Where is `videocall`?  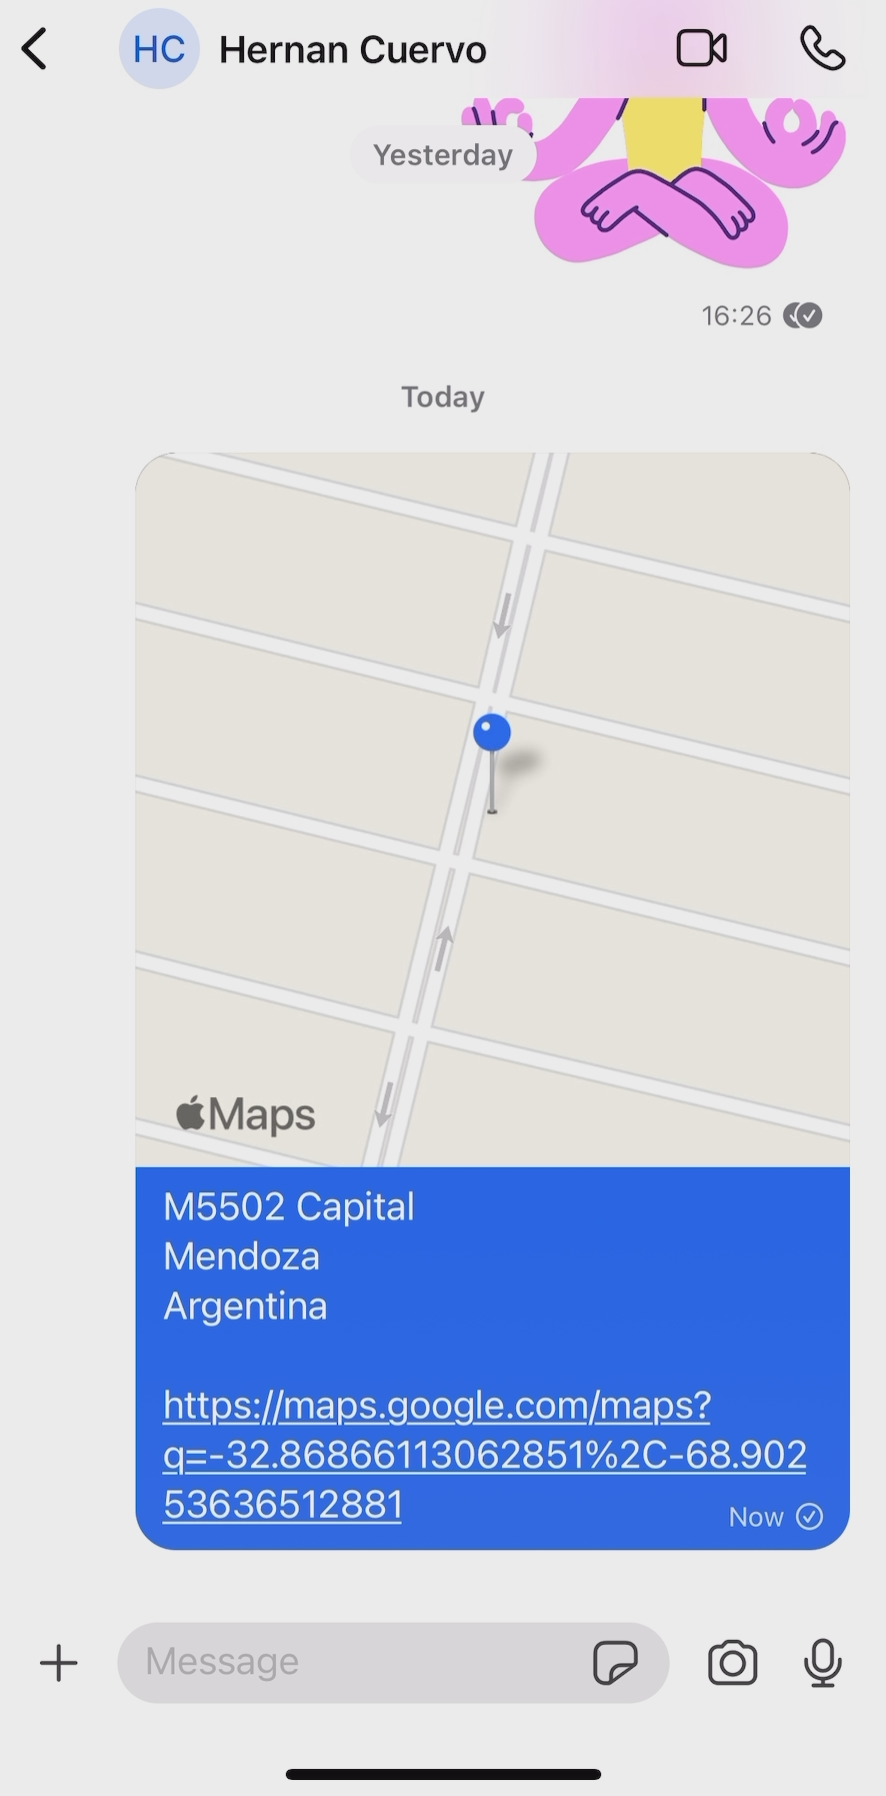
videocall is located at coordinates (702, 46).